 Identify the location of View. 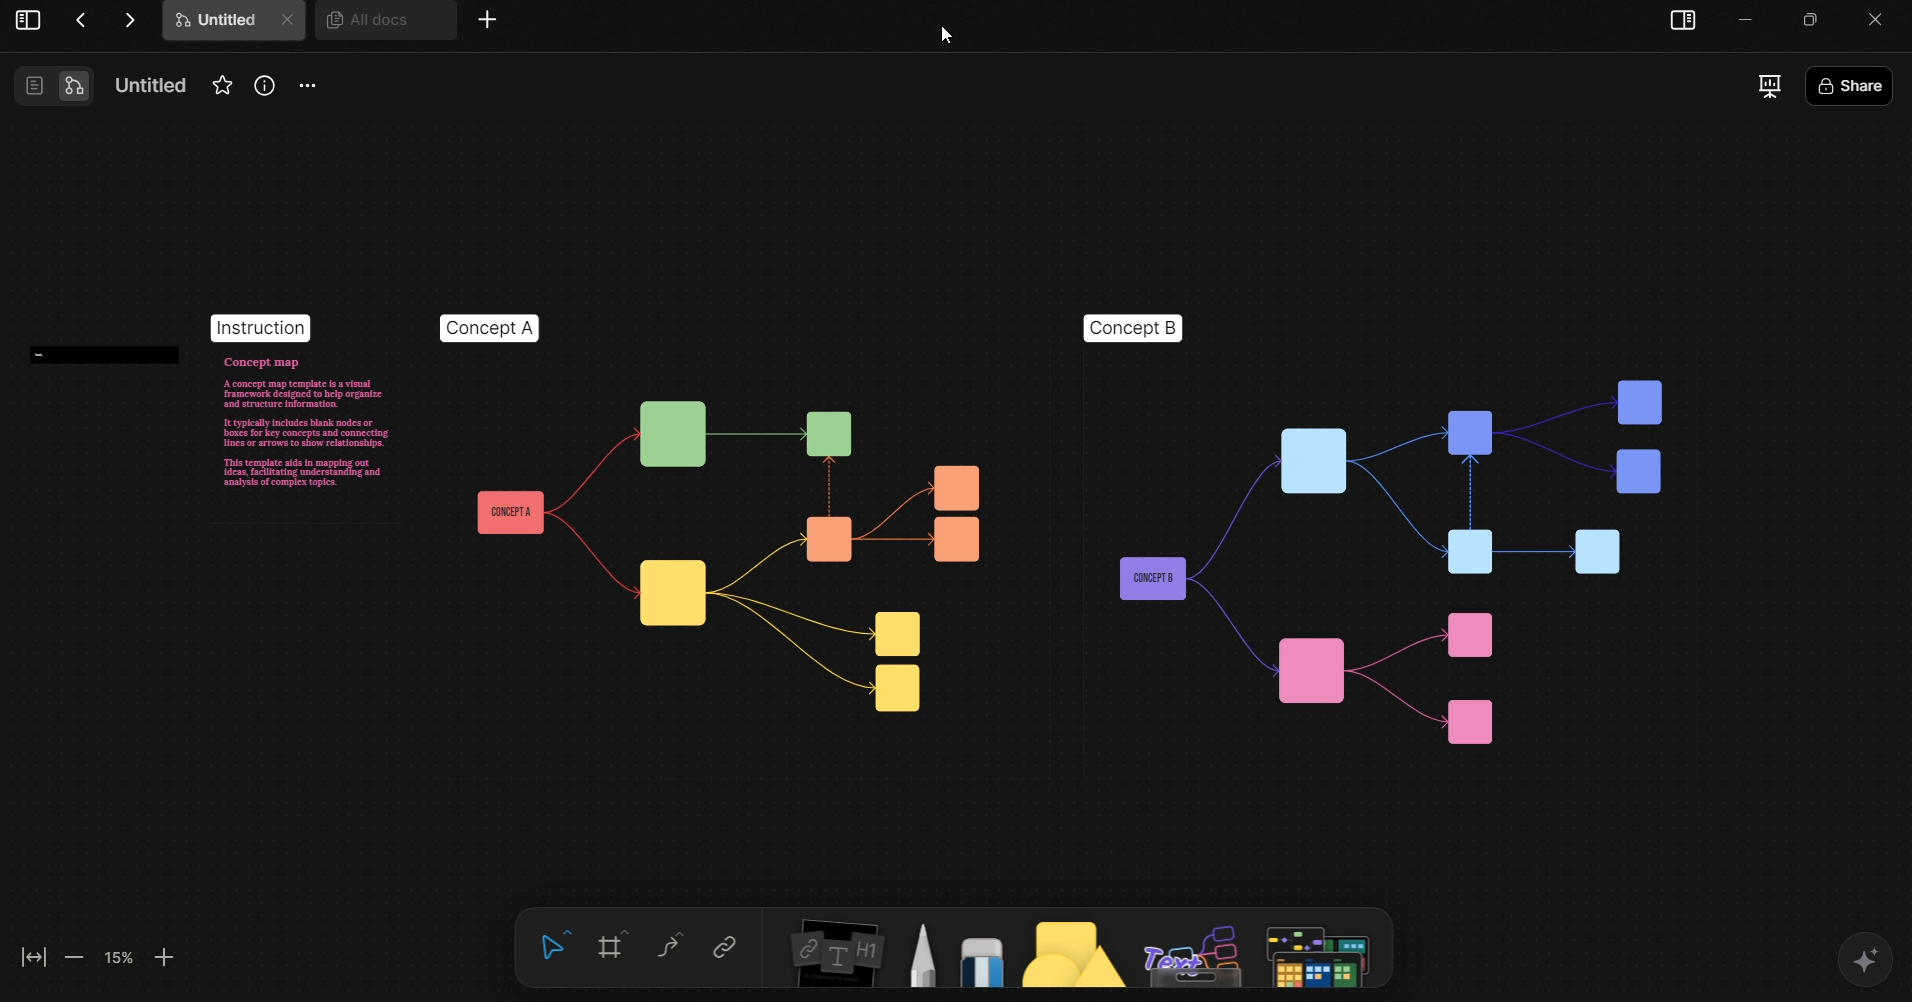
(50, 85).